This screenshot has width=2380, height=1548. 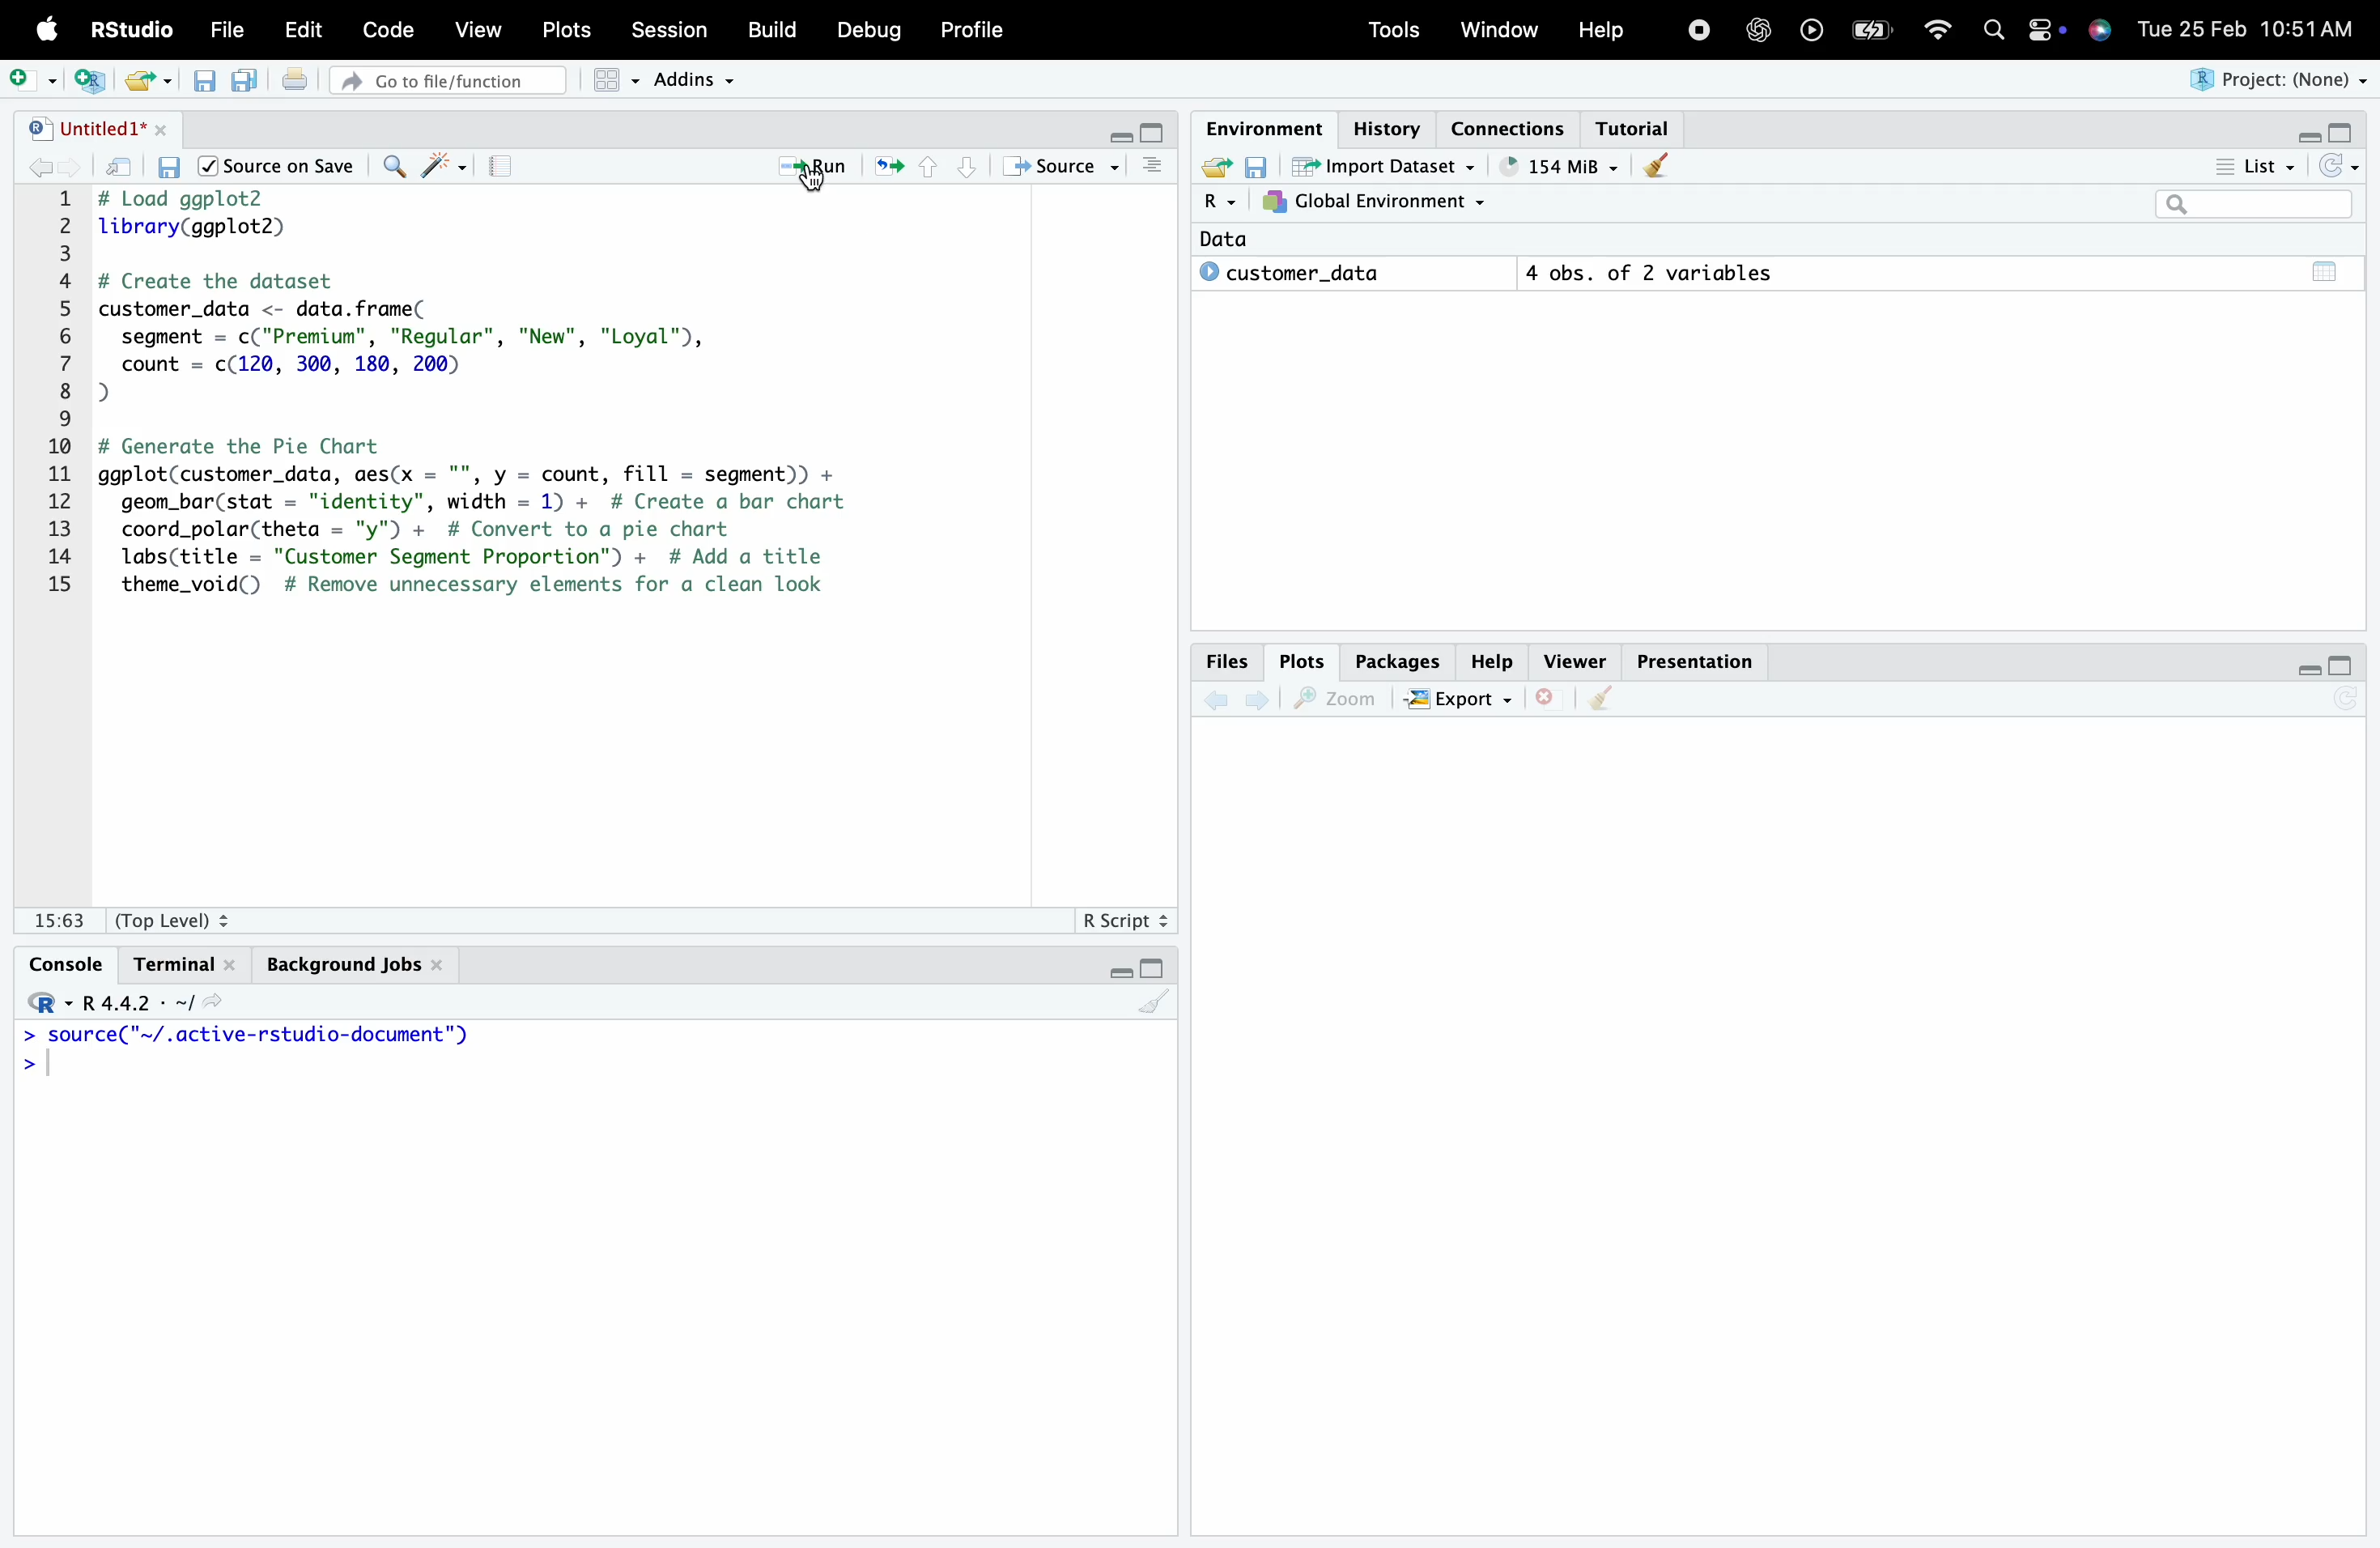 What do you see at coordinates (676, 29) in the screenshot?
I see `Session` at bounding box center [676, 29].